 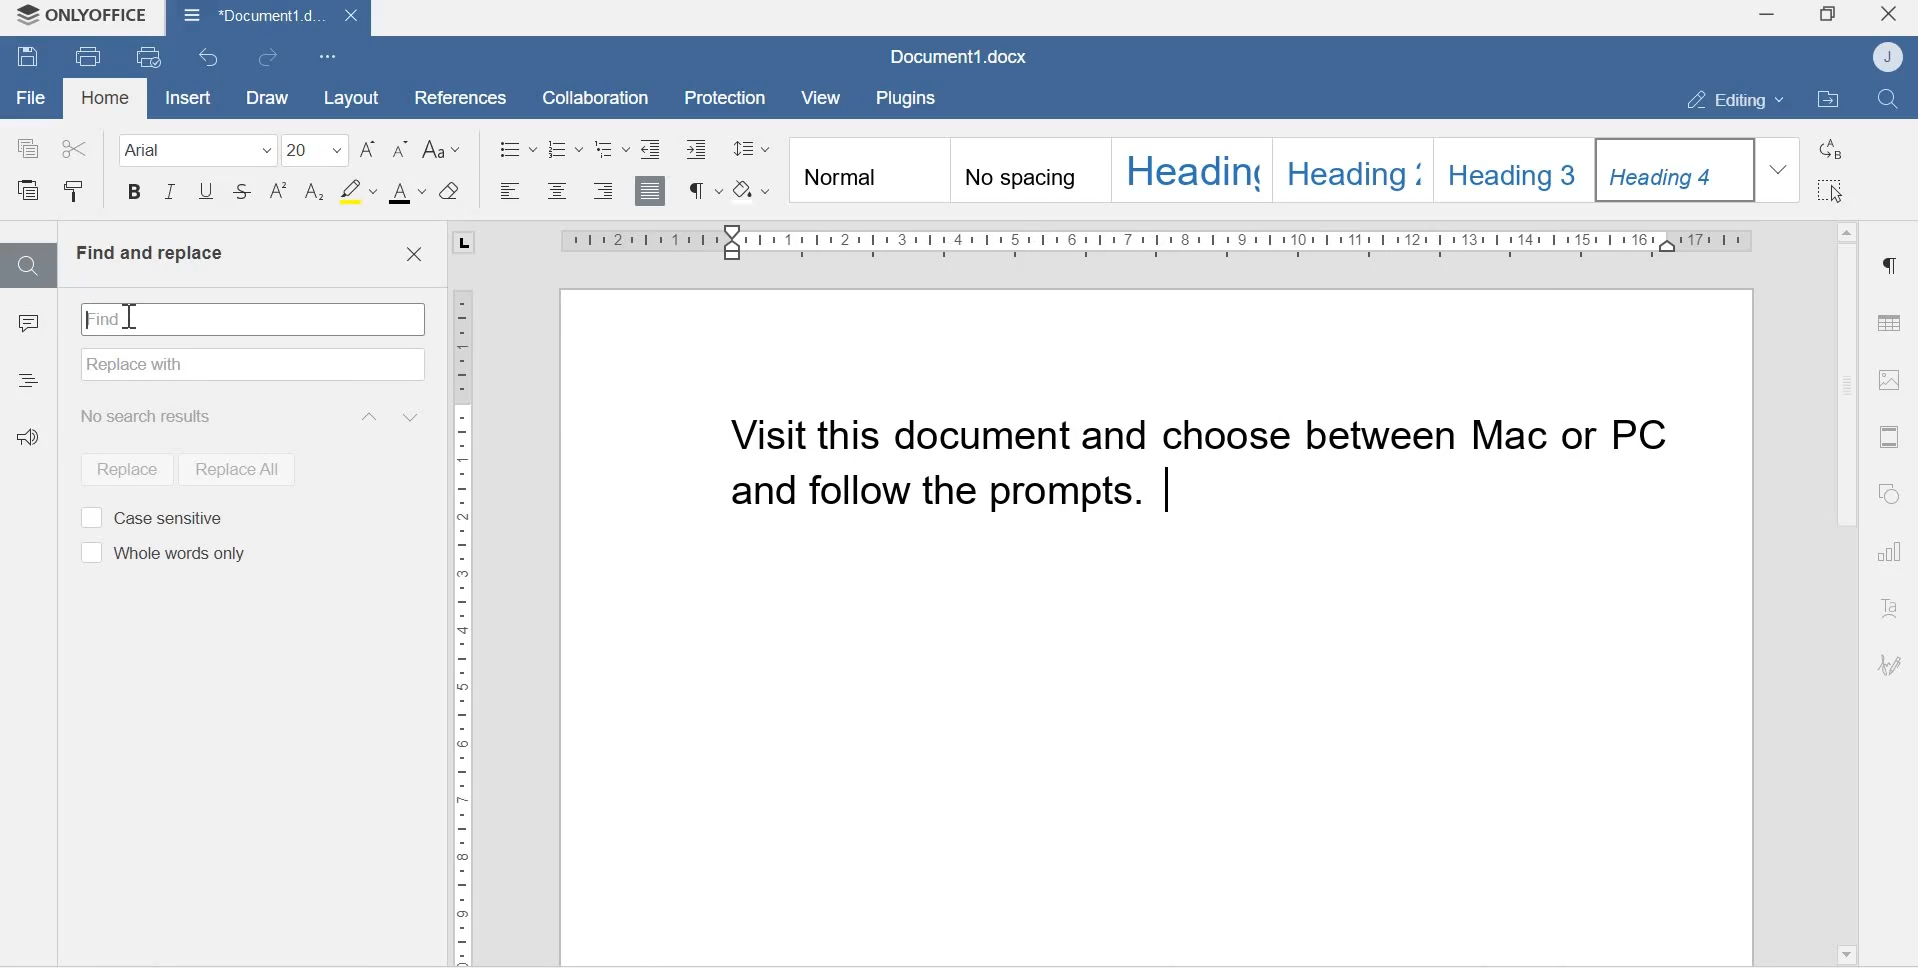 What do you see at coordinates (755, 188) in the screenshot?
I see `Shading` at bounding box center [755, 188].